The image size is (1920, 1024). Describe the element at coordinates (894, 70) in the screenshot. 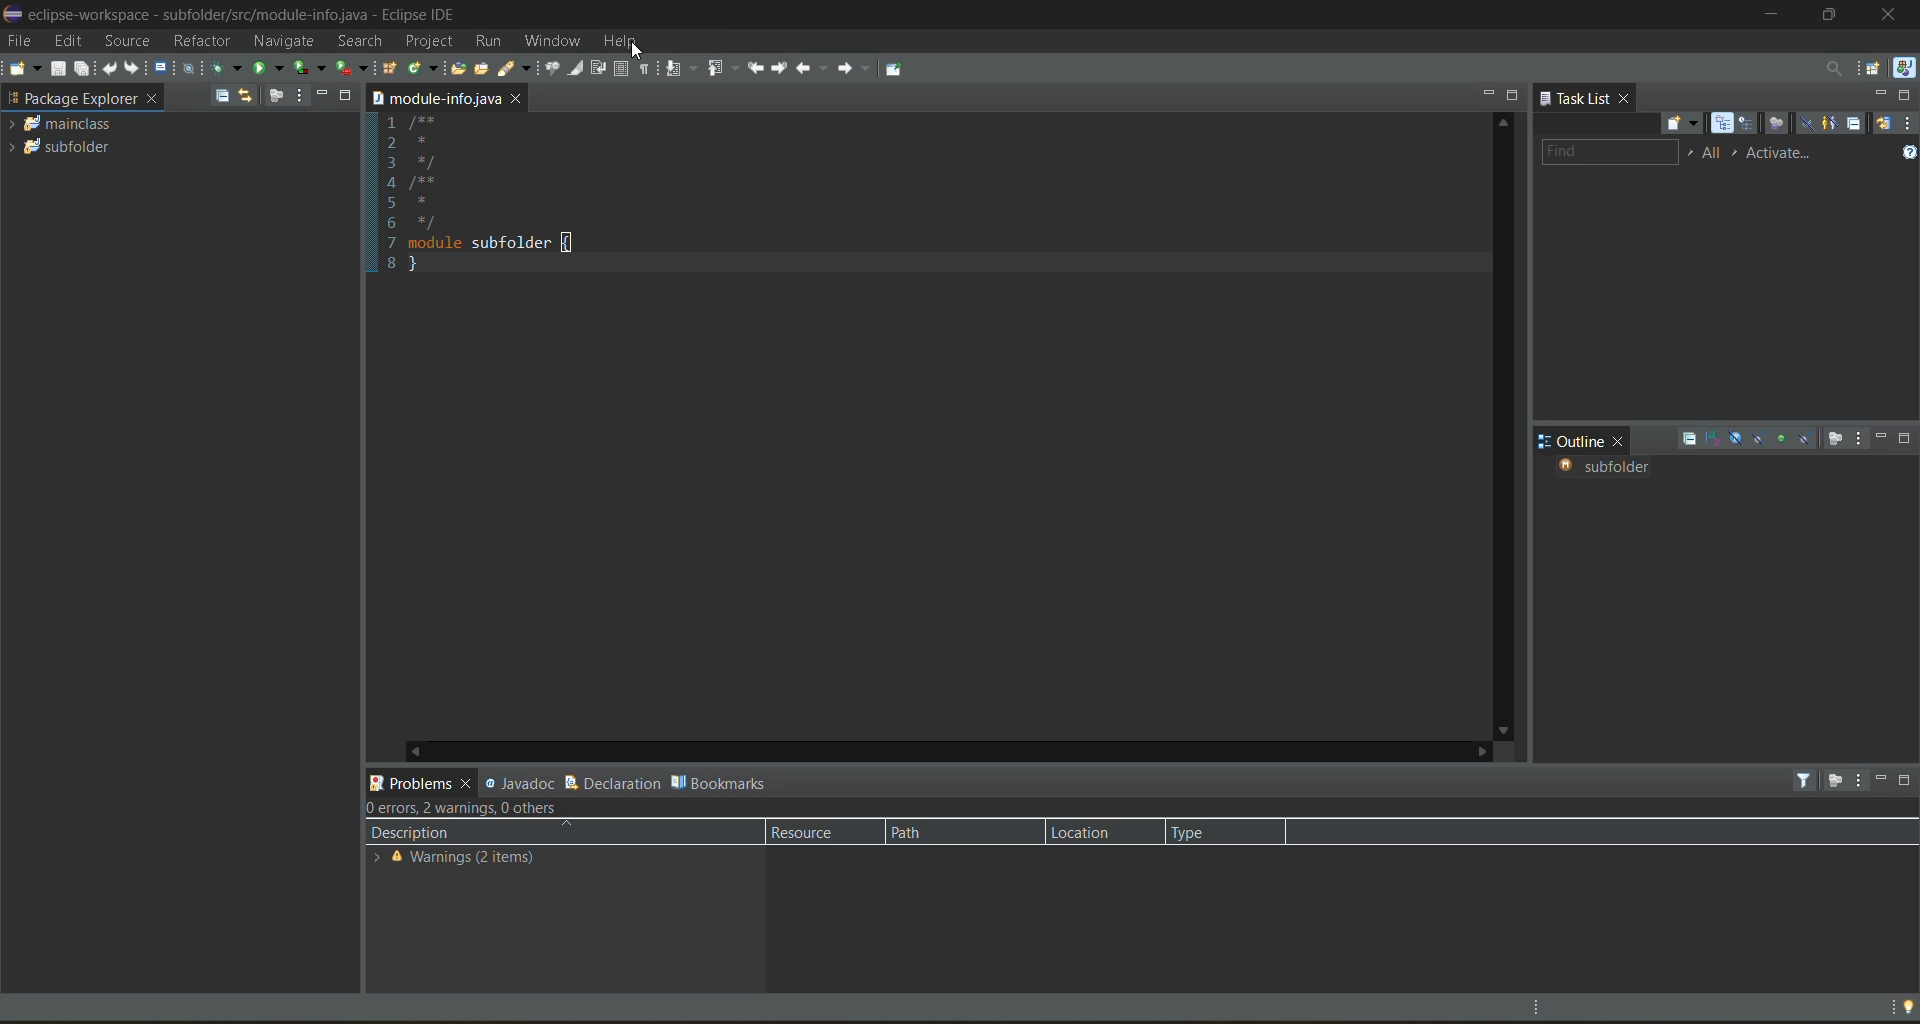

I see `pin editor` at that location.